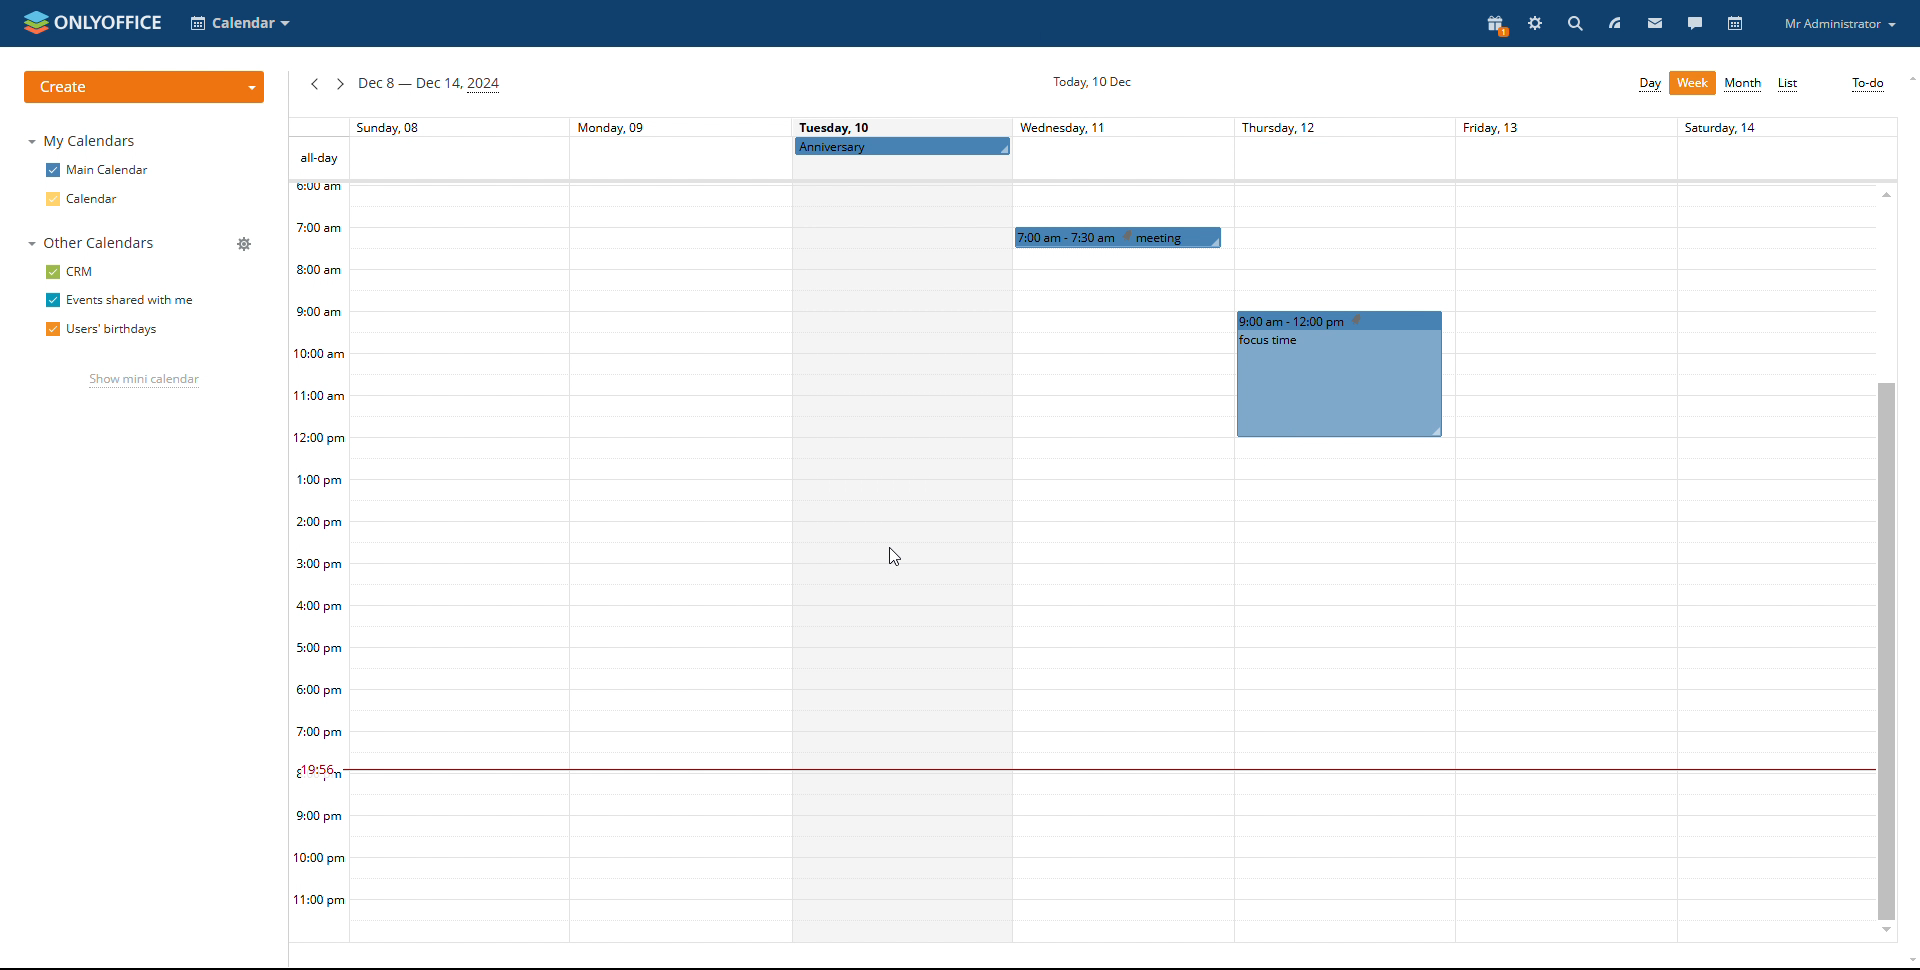  What do you see at coordinates (1614, 22) in the screenshot?
I see `feed` at bounding box center [1614, 22].